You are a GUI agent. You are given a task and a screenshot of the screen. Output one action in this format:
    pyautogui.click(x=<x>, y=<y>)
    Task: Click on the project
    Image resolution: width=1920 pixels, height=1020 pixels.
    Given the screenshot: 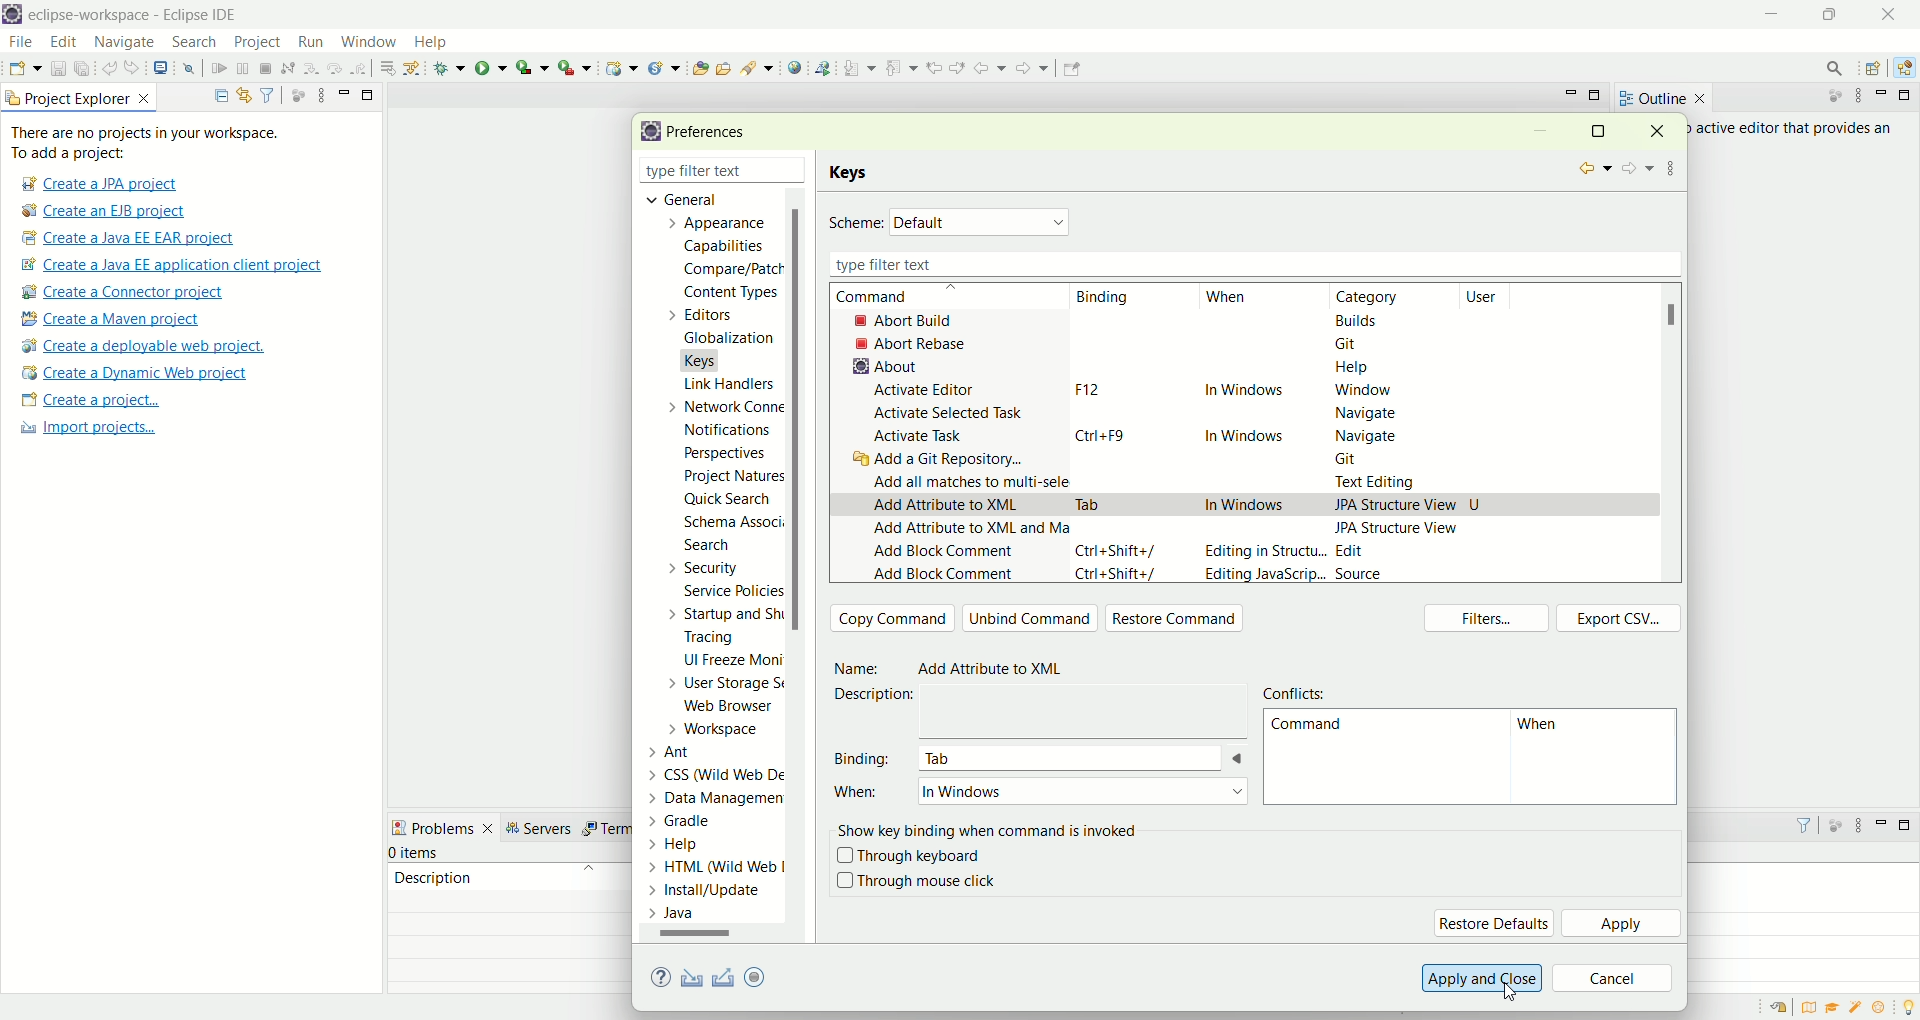 What is the action you would take?
    pyautogui.click(x=256, y=42)
    